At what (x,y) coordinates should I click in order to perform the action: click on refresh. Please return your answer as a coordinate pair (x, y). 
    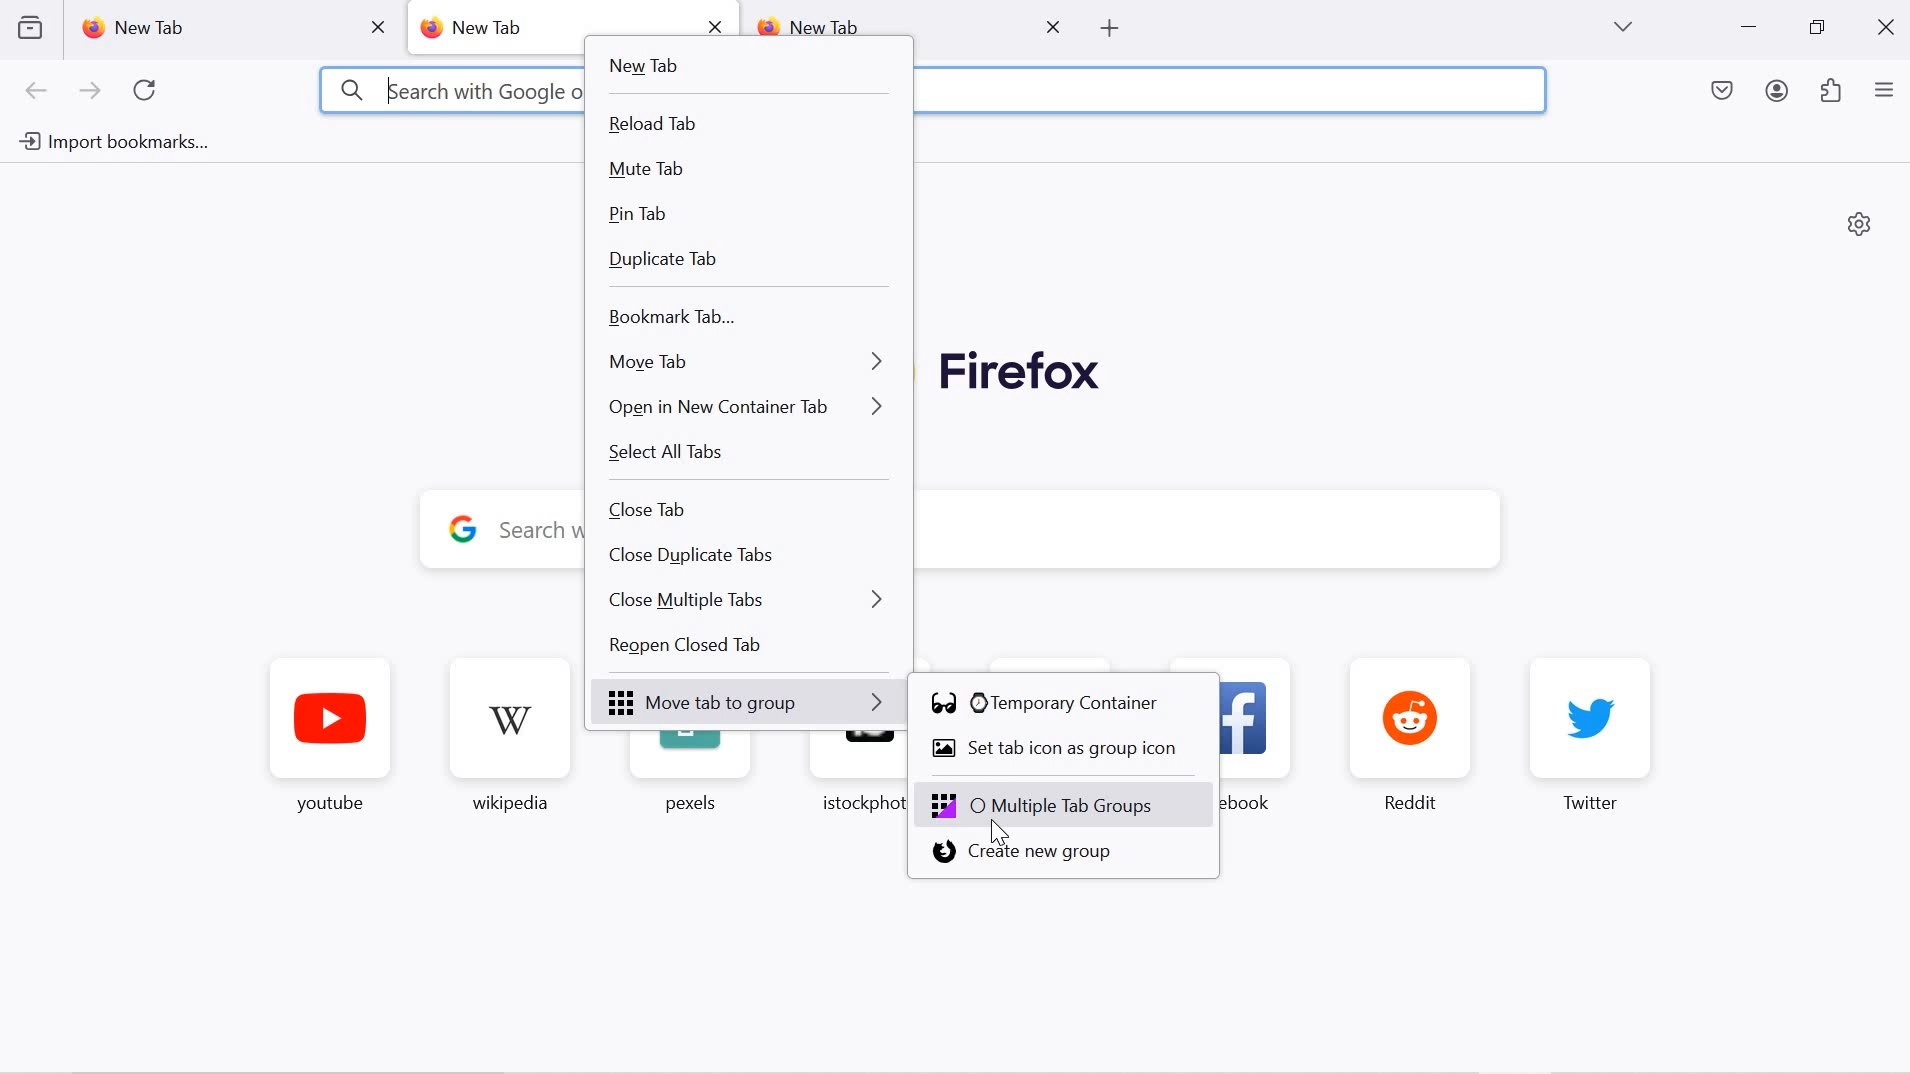
    Looking at the image, I should click on (146, 91).